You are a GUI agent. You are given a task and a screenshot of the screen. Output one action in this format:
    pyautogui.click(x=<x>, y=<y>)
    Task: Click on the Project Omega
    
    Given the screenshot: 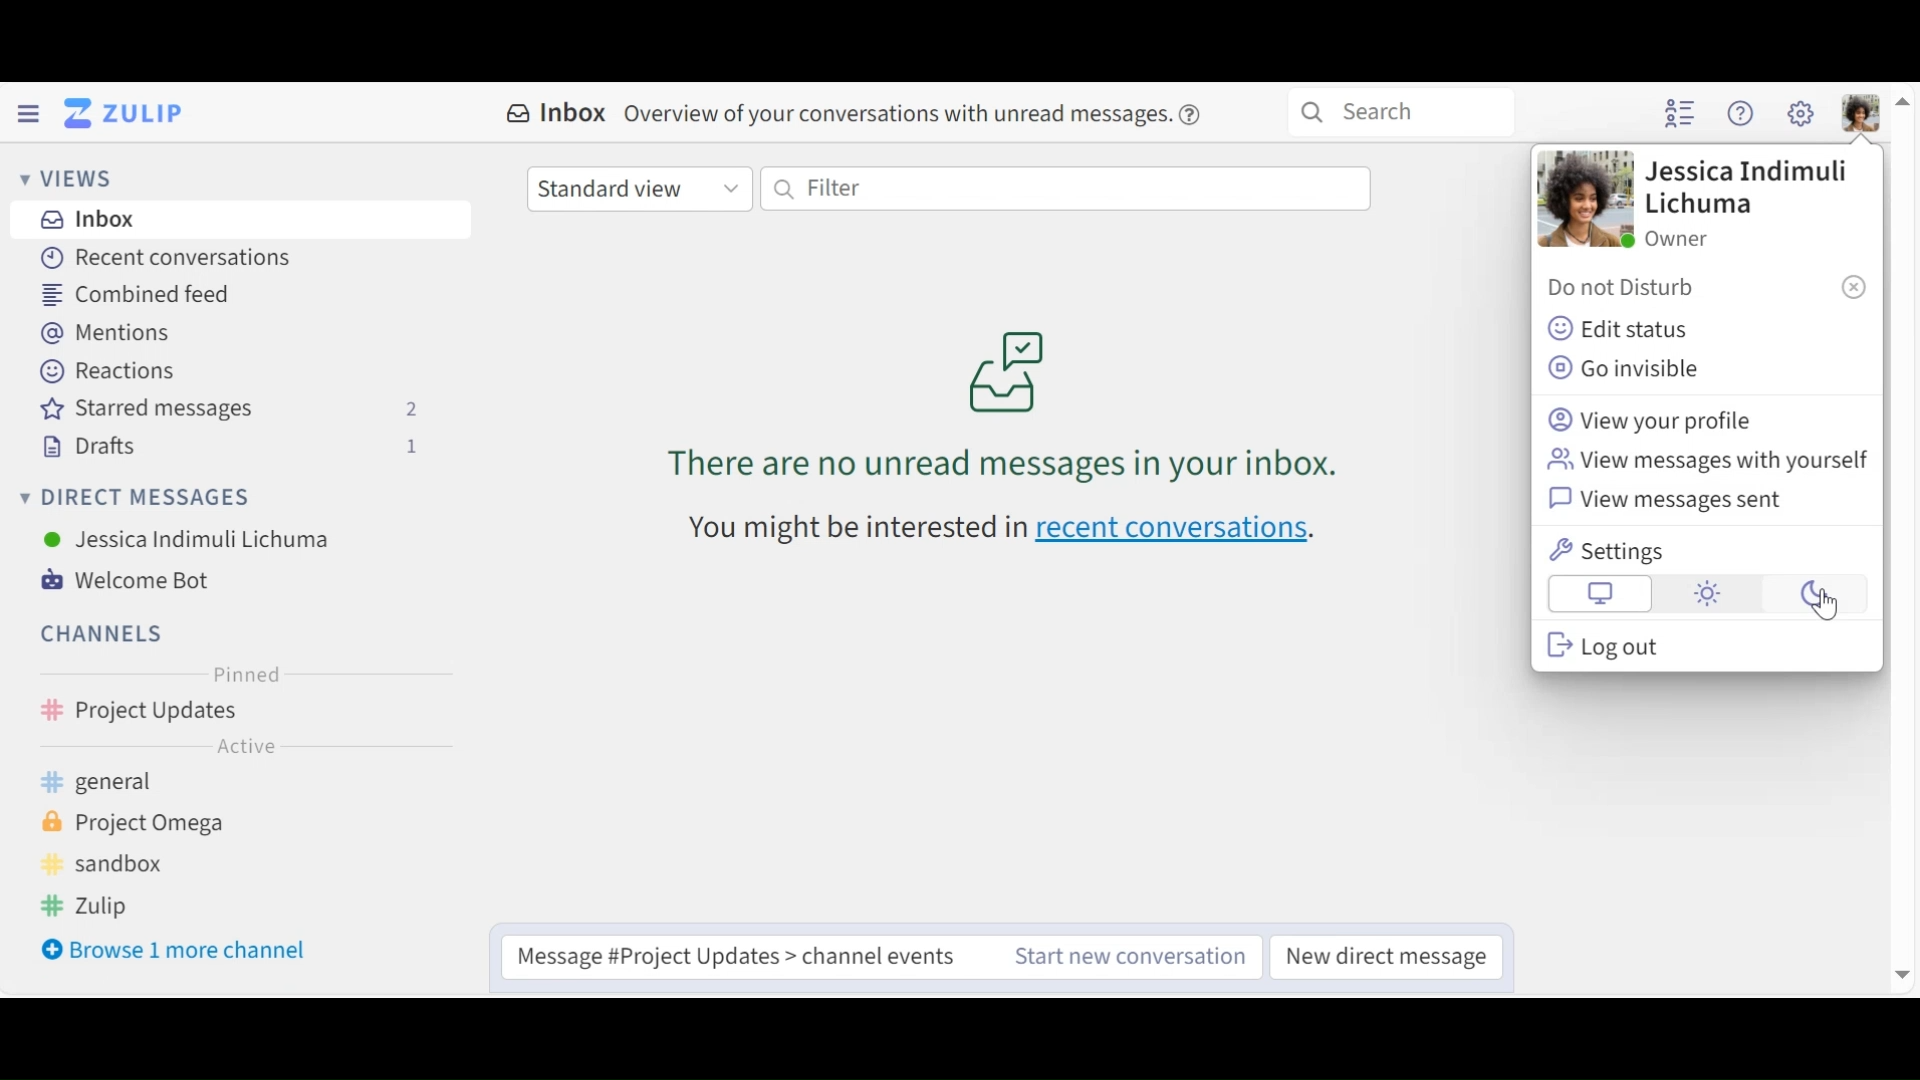 What is the action you would take?
    pyautogui.click(x=150, y=824)
    